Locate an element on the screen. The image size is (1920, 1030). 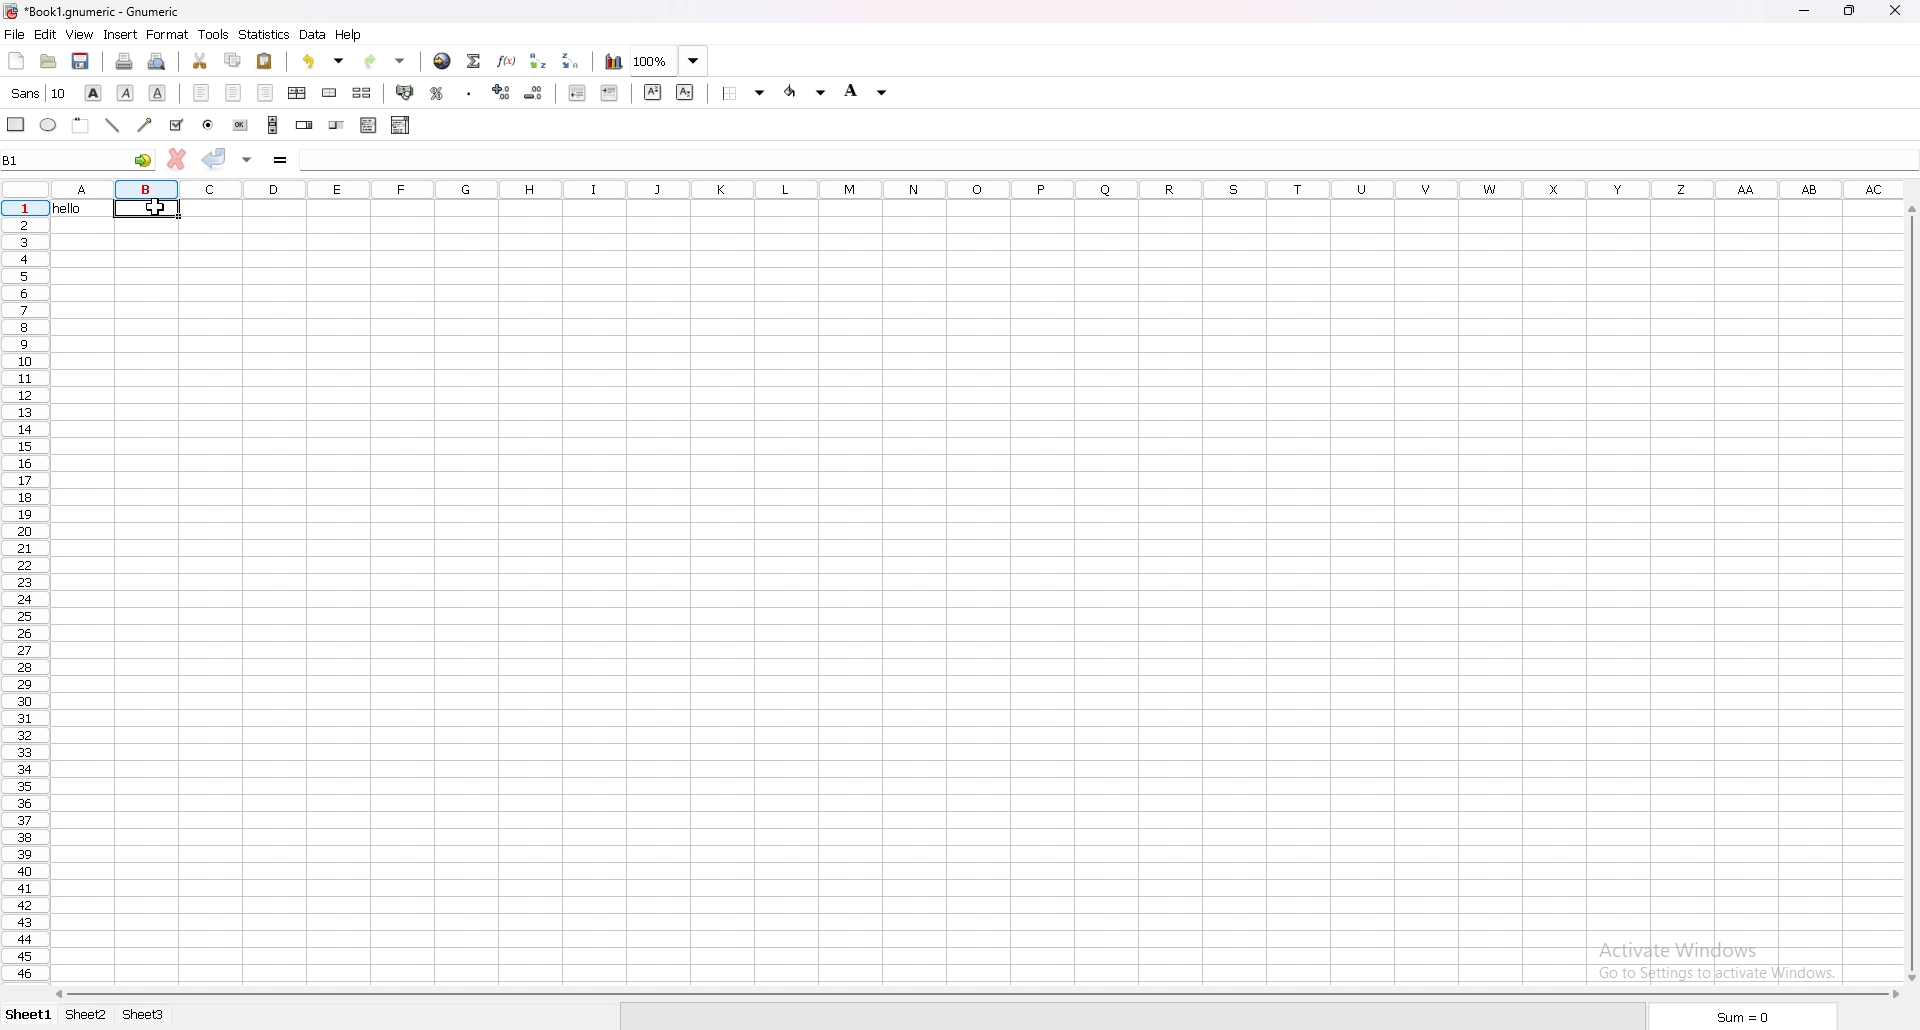
thousands separator is located at coordinates (470, 92).